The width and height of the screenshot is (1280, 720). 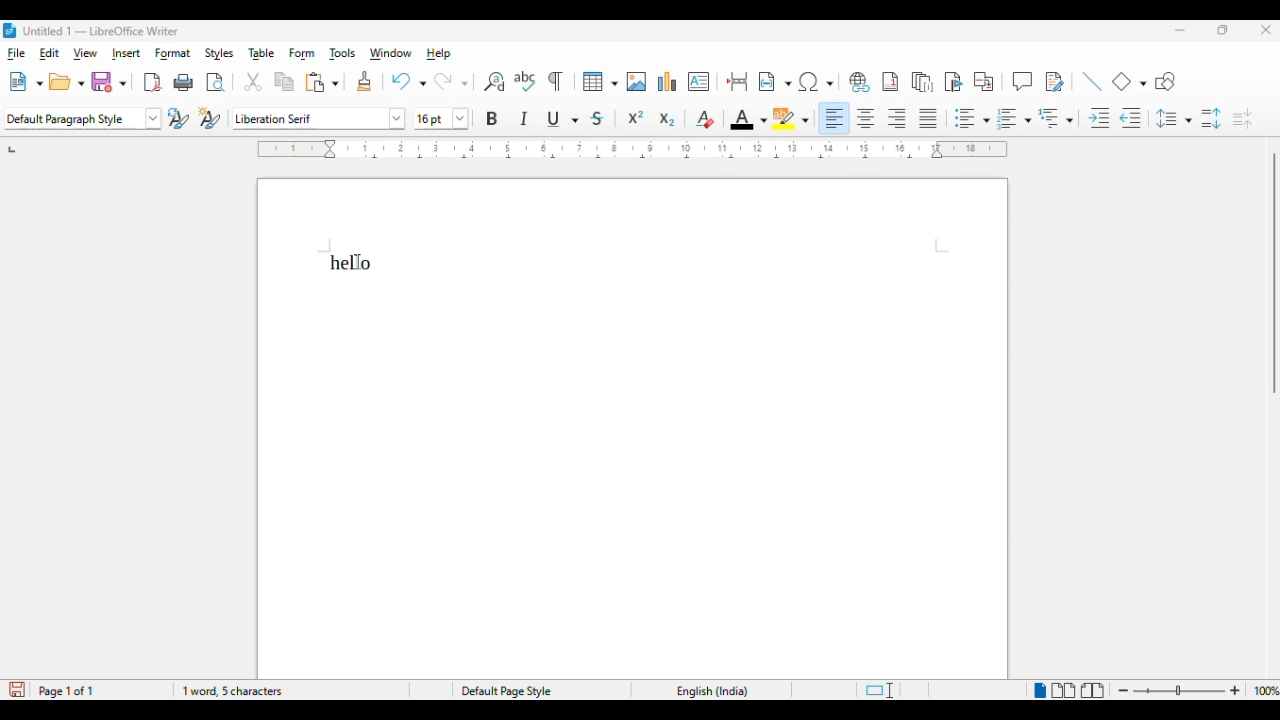 I want to click on insert line, so click(x=1091, y=81).